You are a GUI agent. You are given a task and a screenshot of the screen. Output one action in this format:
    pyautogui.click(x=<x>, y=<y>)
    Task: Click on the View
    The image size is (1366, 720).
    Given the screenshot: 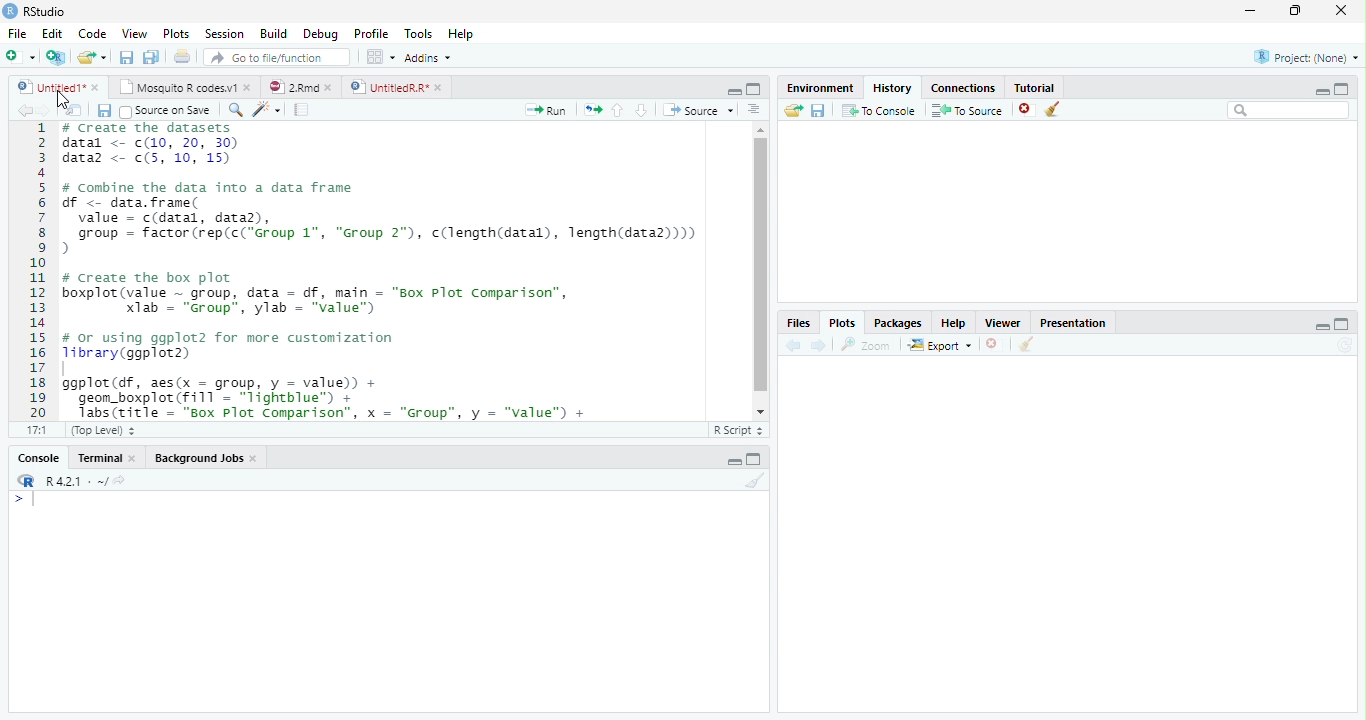 What is the action you would take?
    pyautogui.click(x=134, y=32)
    